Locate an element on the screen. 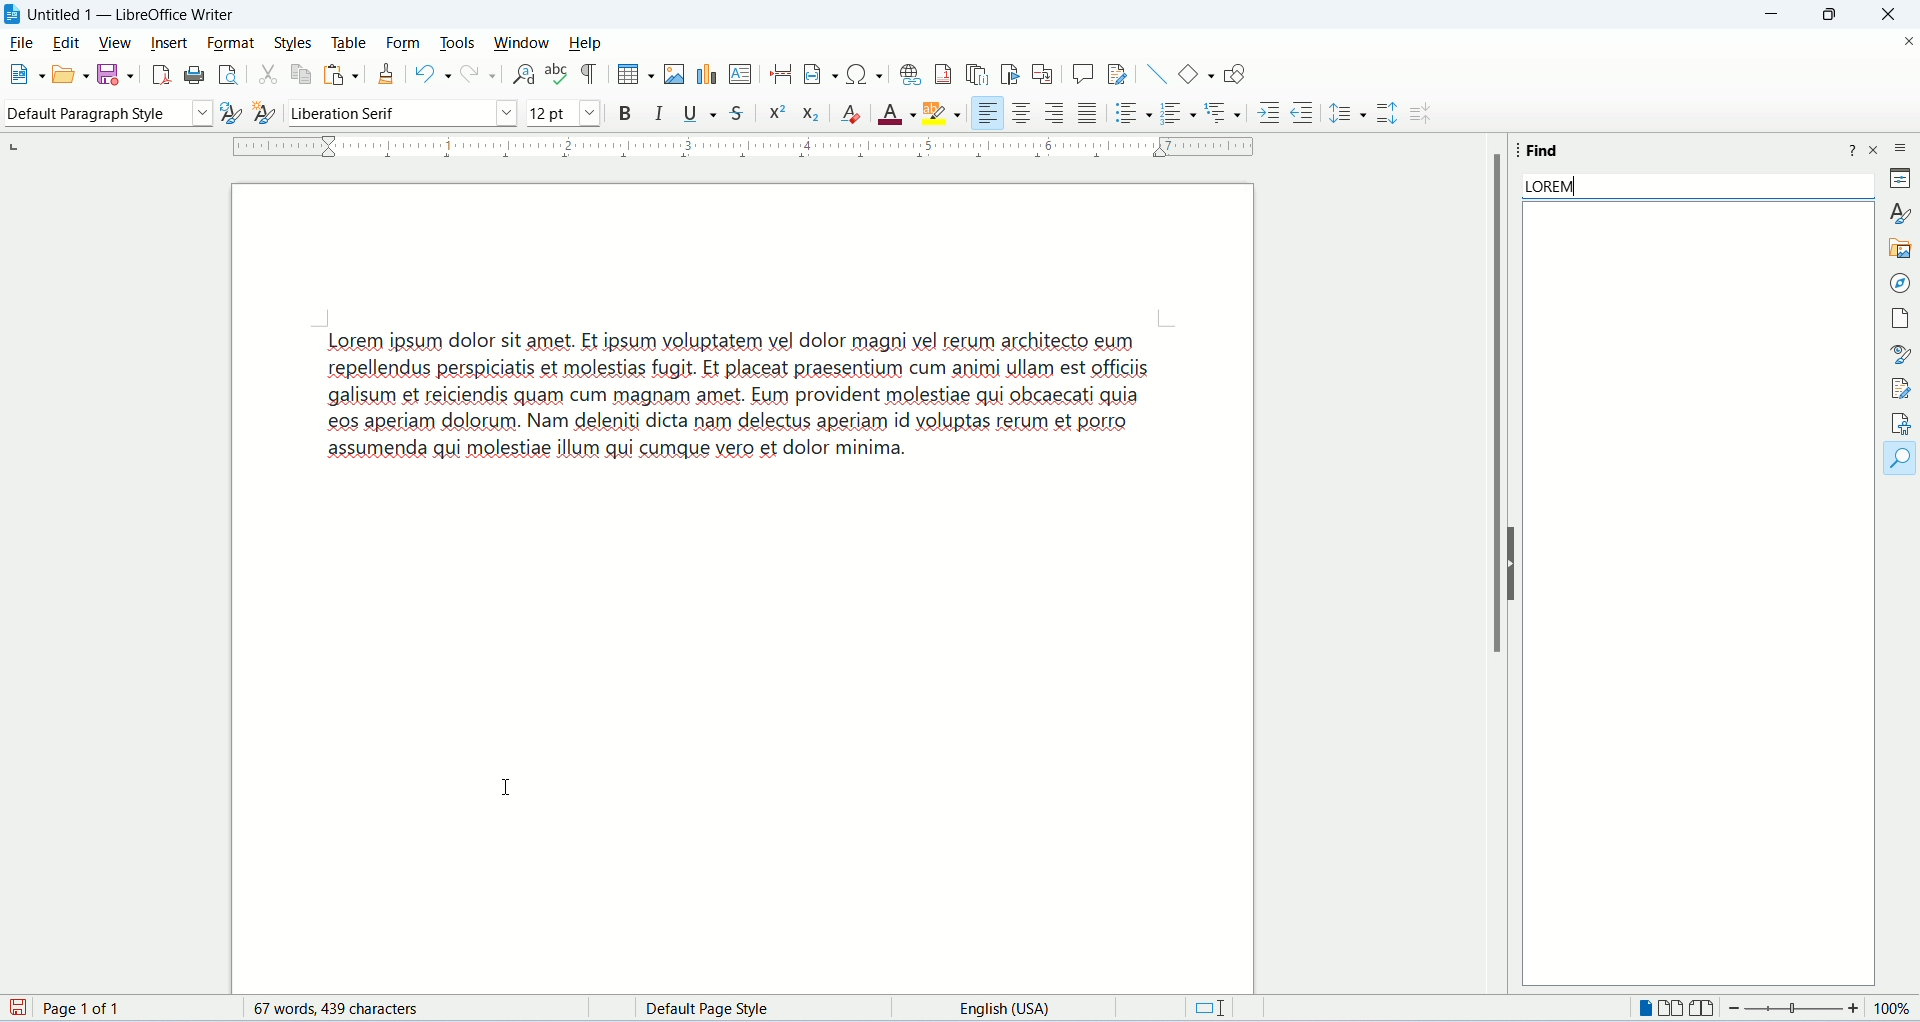  clone formatting is located at coordinates (388, 74).